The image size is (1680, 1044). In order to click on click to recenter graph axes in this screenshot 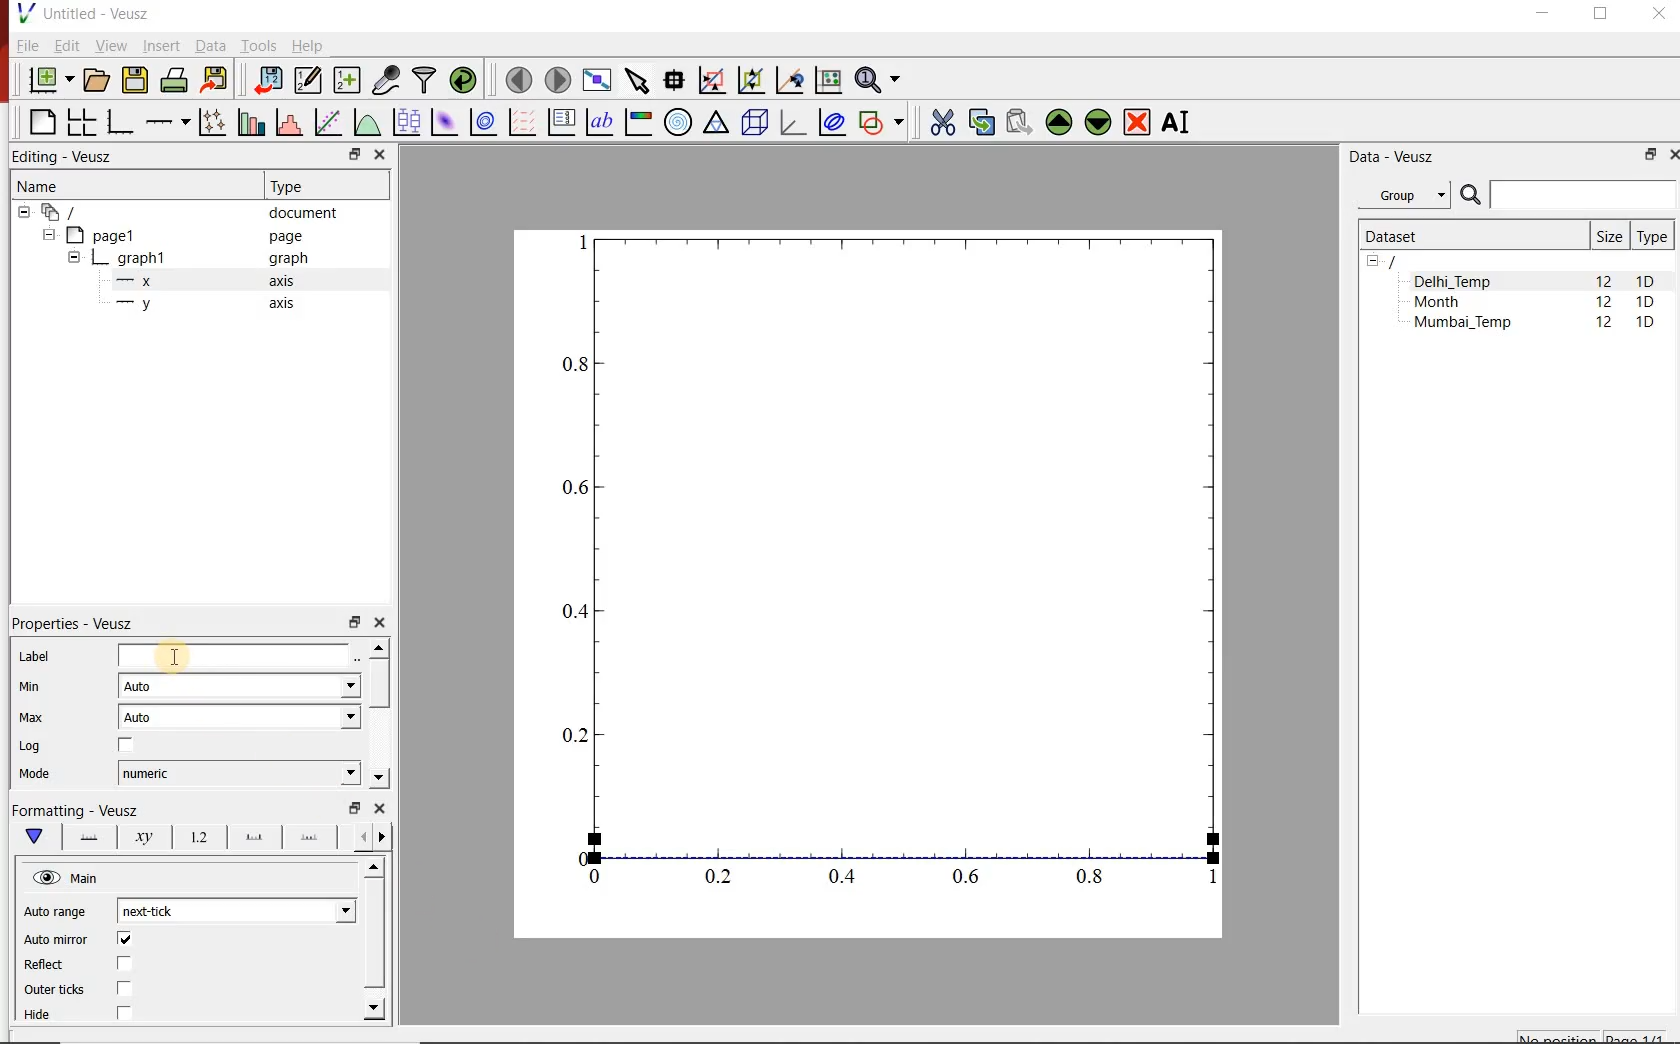, I will do `click(789, 81)`.